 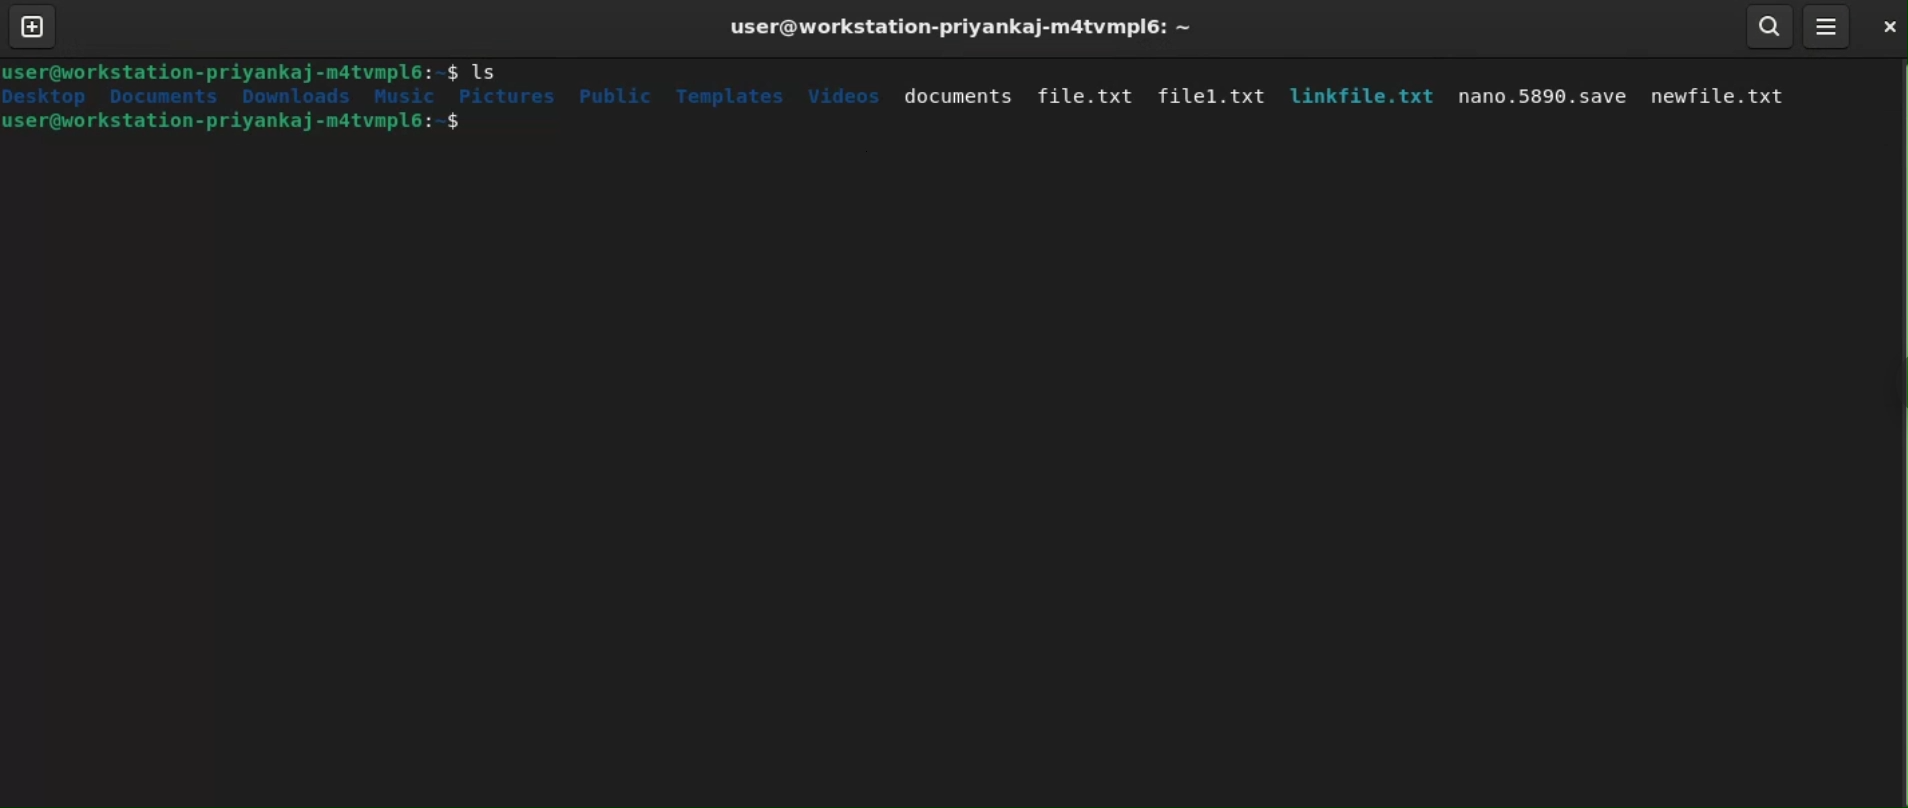 I want to click on ls, so click(x=489, y=72).